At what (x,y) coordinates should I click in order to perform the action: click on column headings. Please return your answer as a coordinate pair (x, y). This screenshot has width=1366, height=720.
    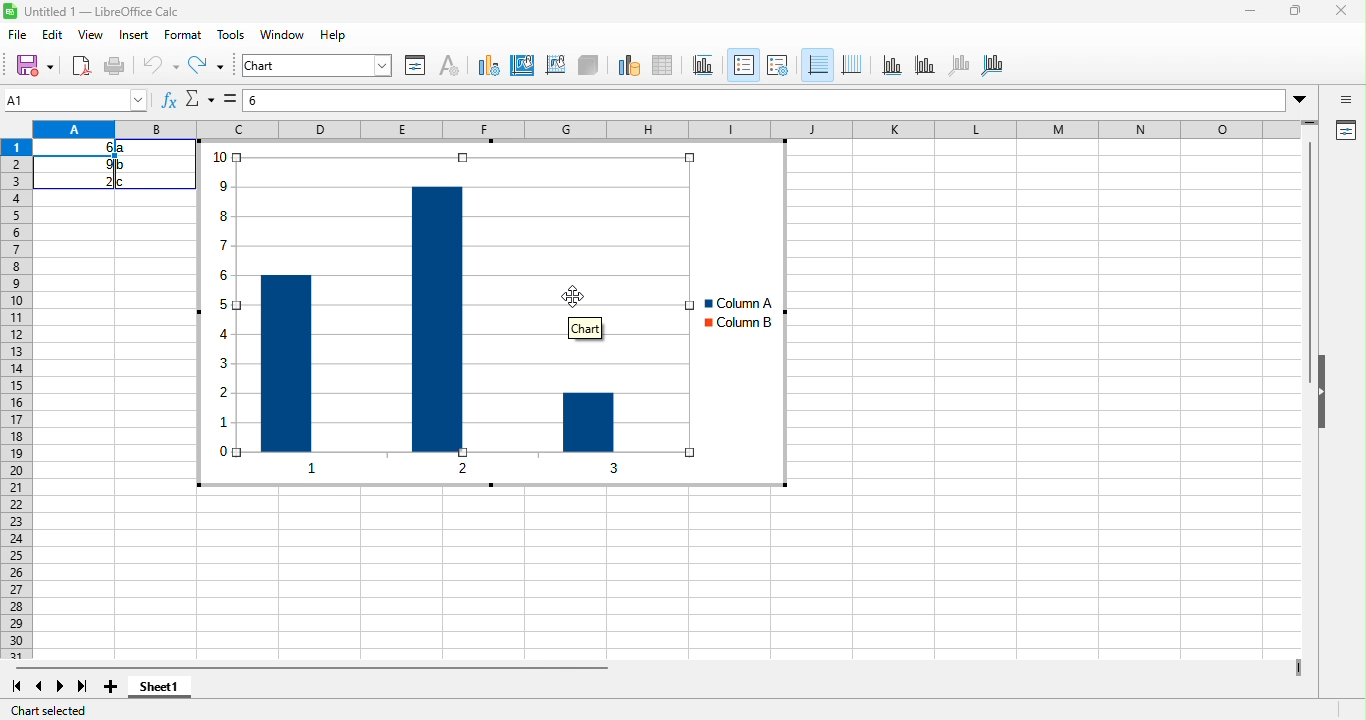
    Looking at the image, I should click on (674, 129).